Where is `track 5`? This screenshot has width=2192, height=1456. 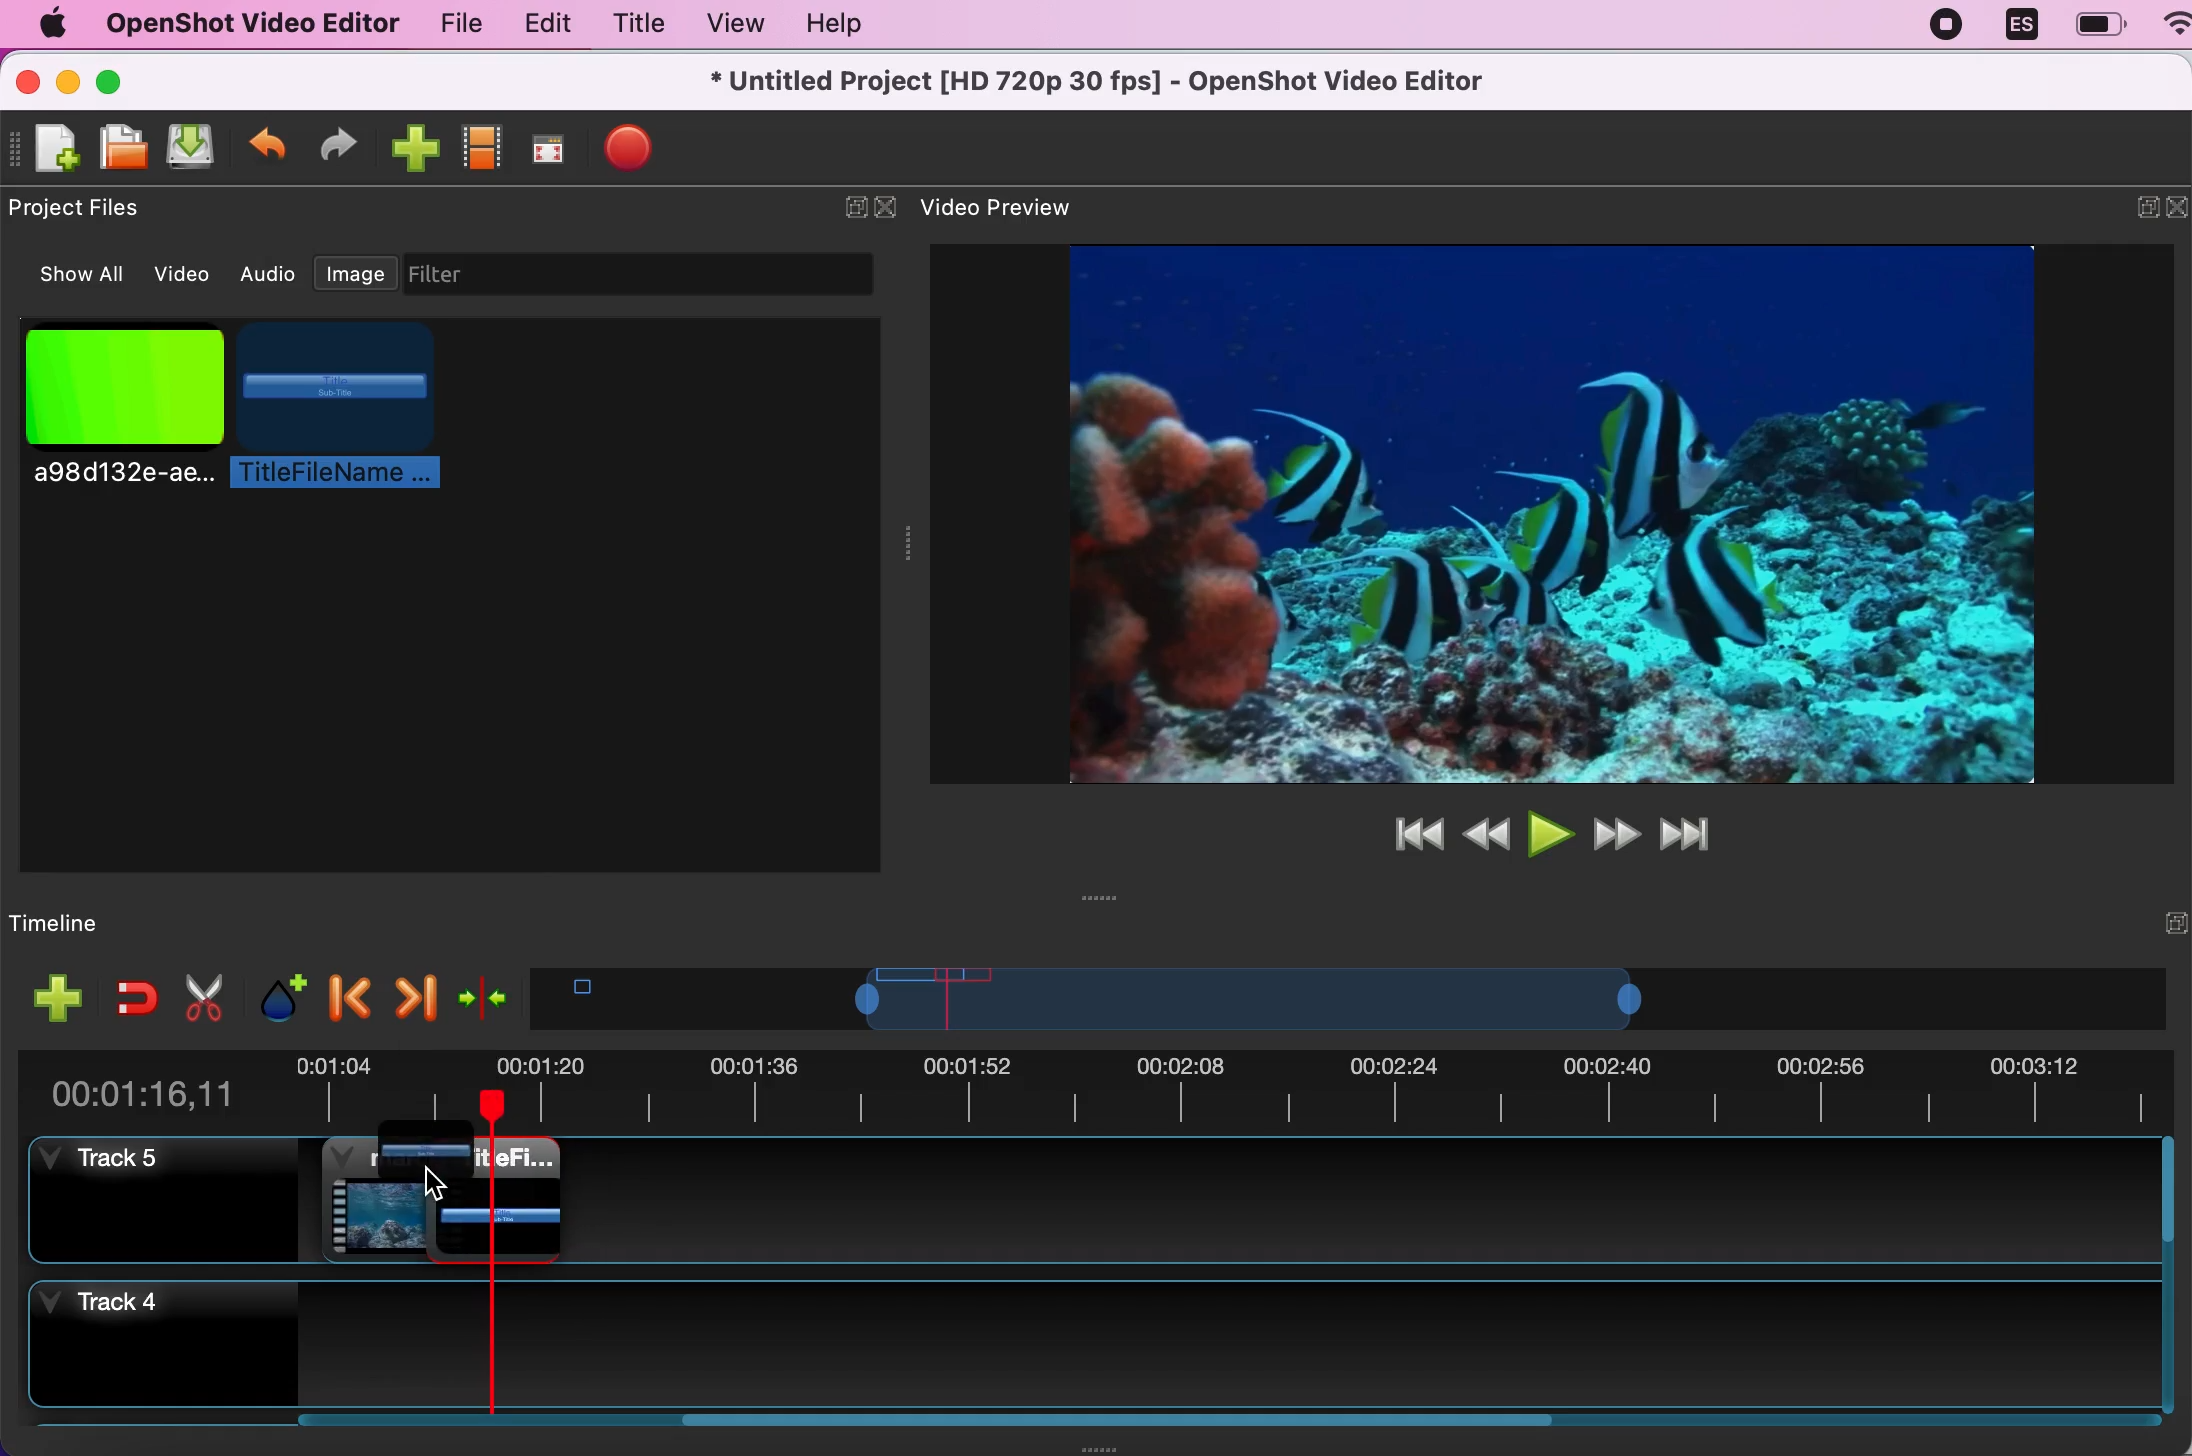
track 5 is located at coordinates (163, 1200).